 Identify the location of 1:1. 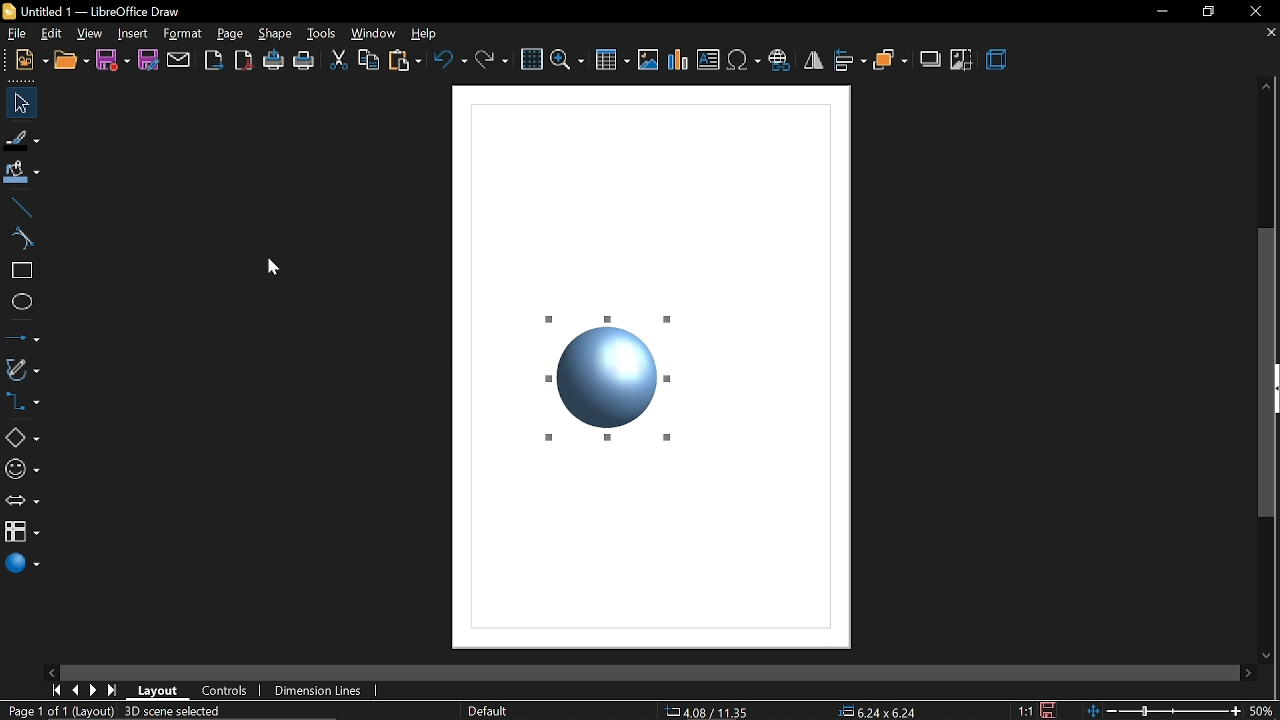
(1023, 710).